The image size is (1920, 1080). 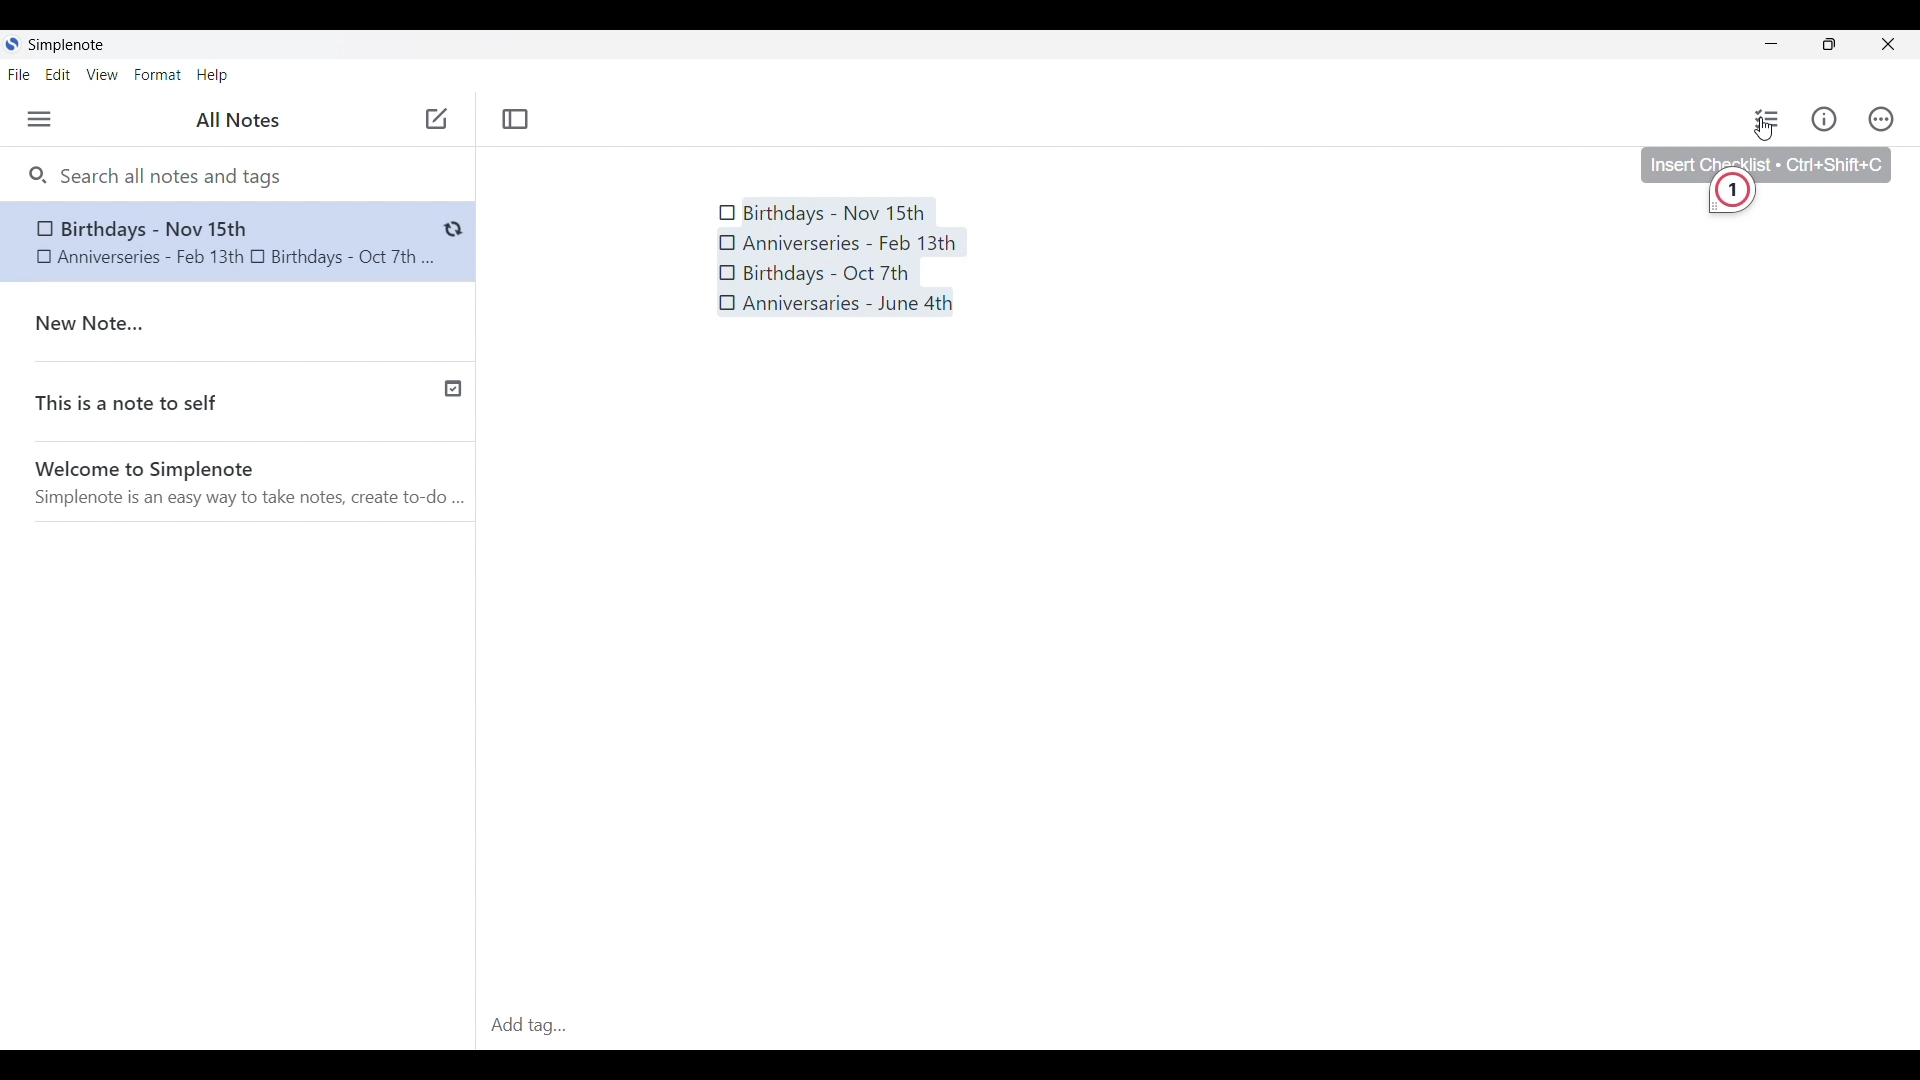 I want to click on New Note..(Older note), so click(x=243, y=324).